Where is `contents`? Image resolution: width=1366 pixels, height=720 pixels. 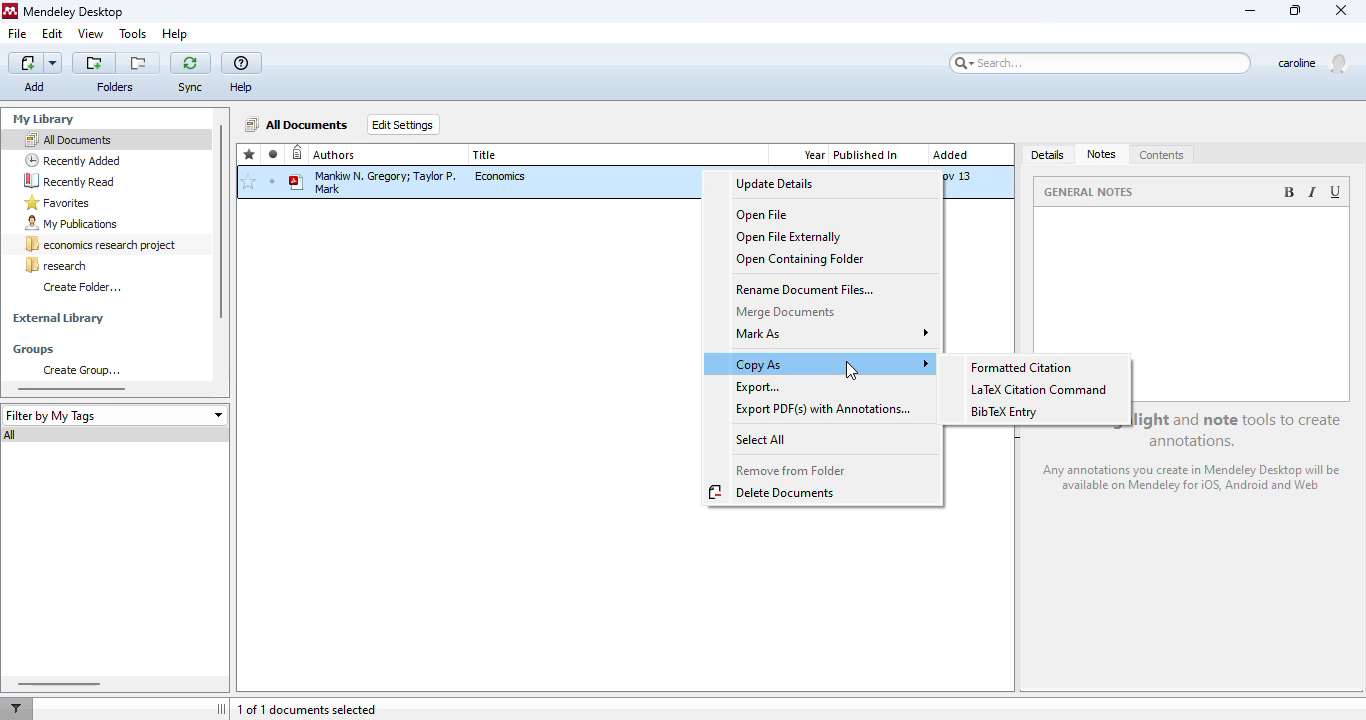
contents is located at coordinates (1162, 156).